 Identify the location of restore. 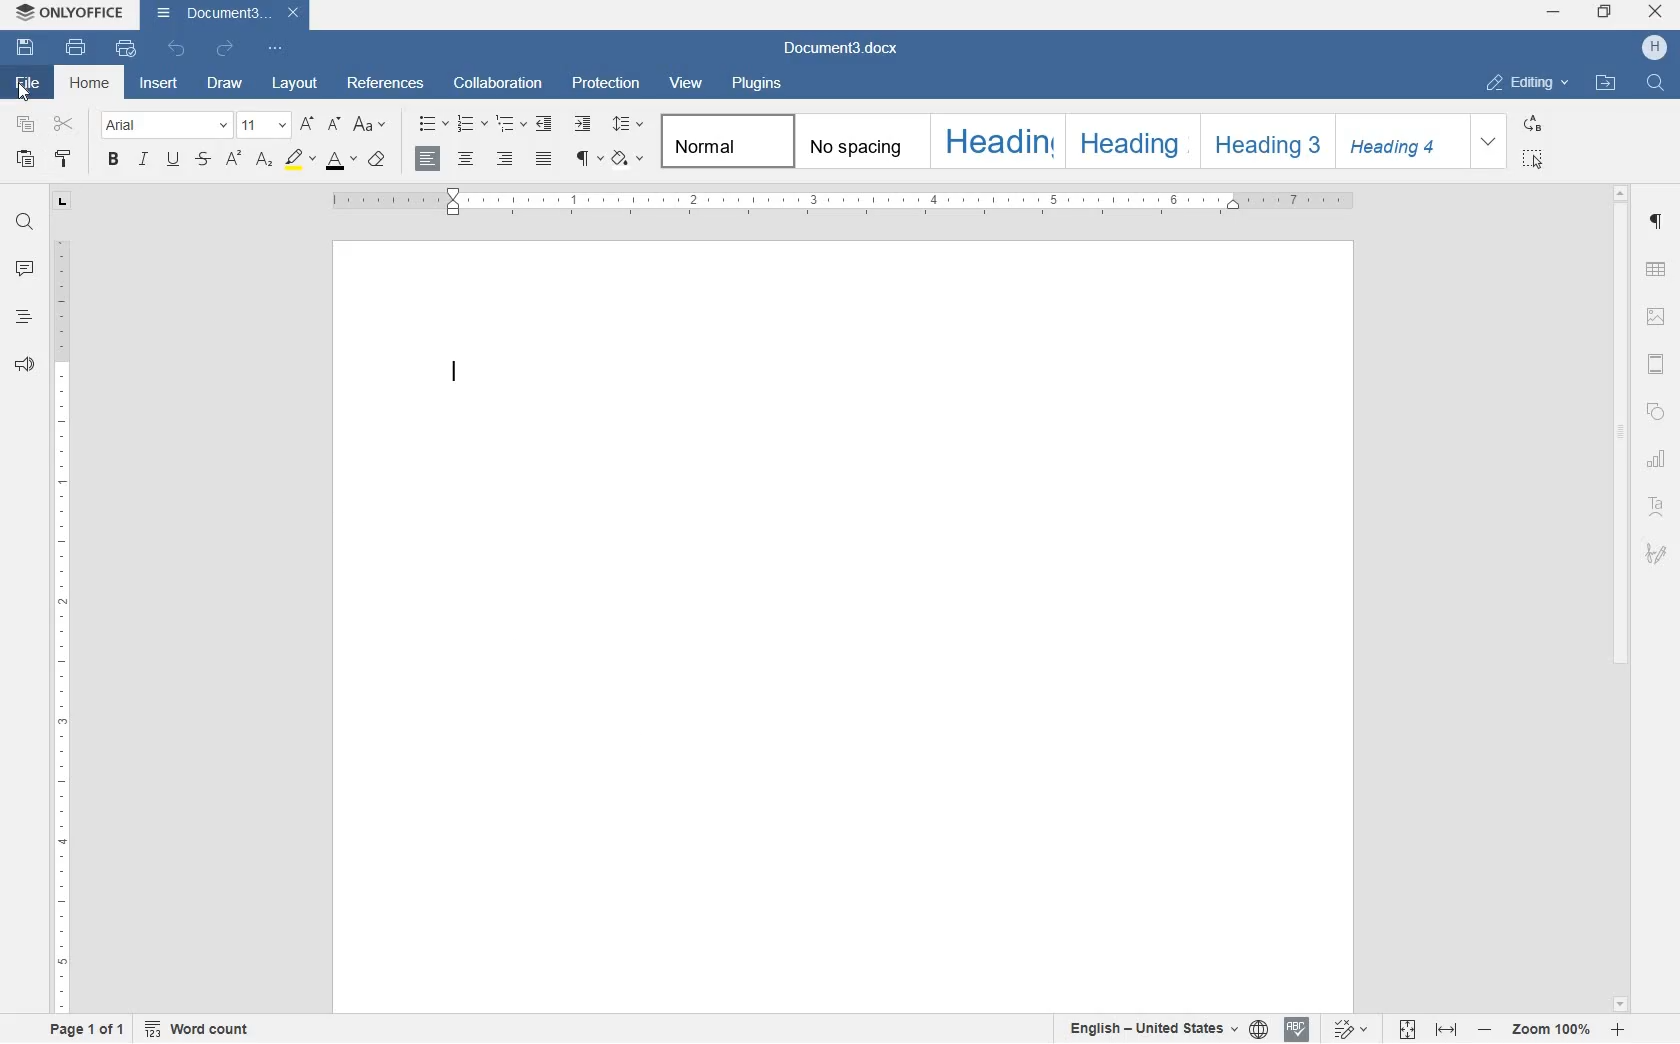
(1606, 14).